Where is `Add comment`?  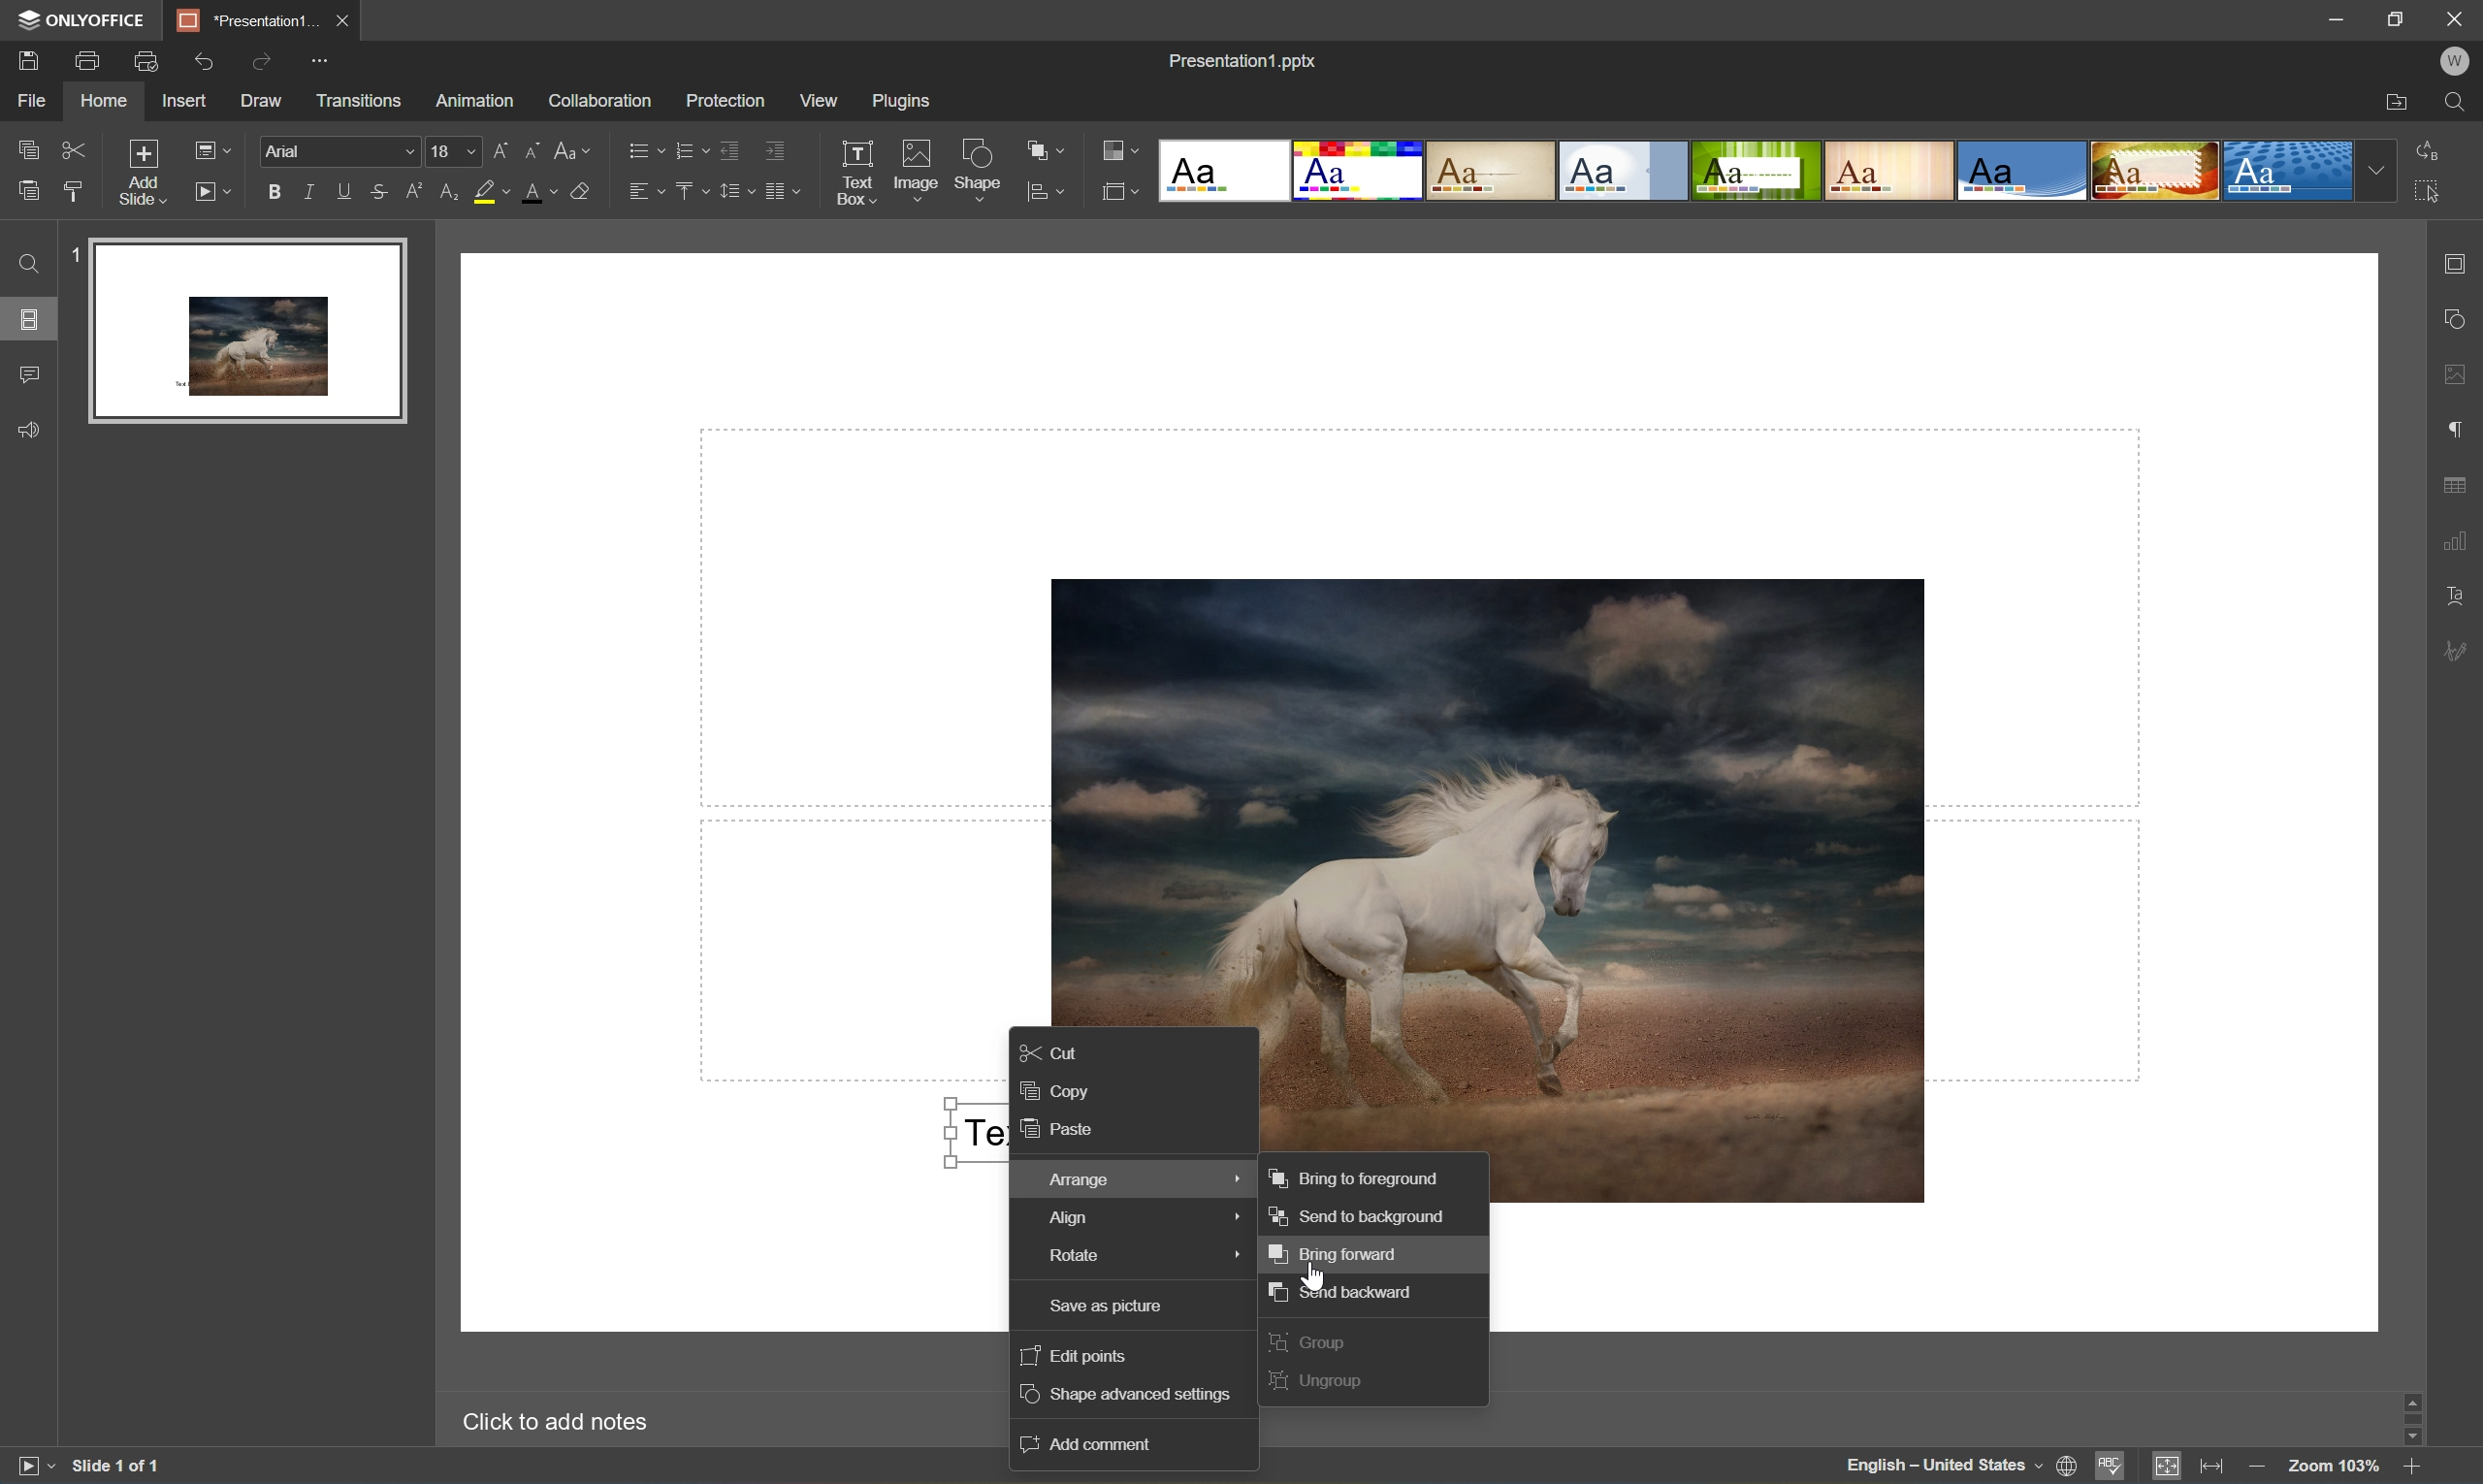
Add comment is located at coordinates (1091, 1443).